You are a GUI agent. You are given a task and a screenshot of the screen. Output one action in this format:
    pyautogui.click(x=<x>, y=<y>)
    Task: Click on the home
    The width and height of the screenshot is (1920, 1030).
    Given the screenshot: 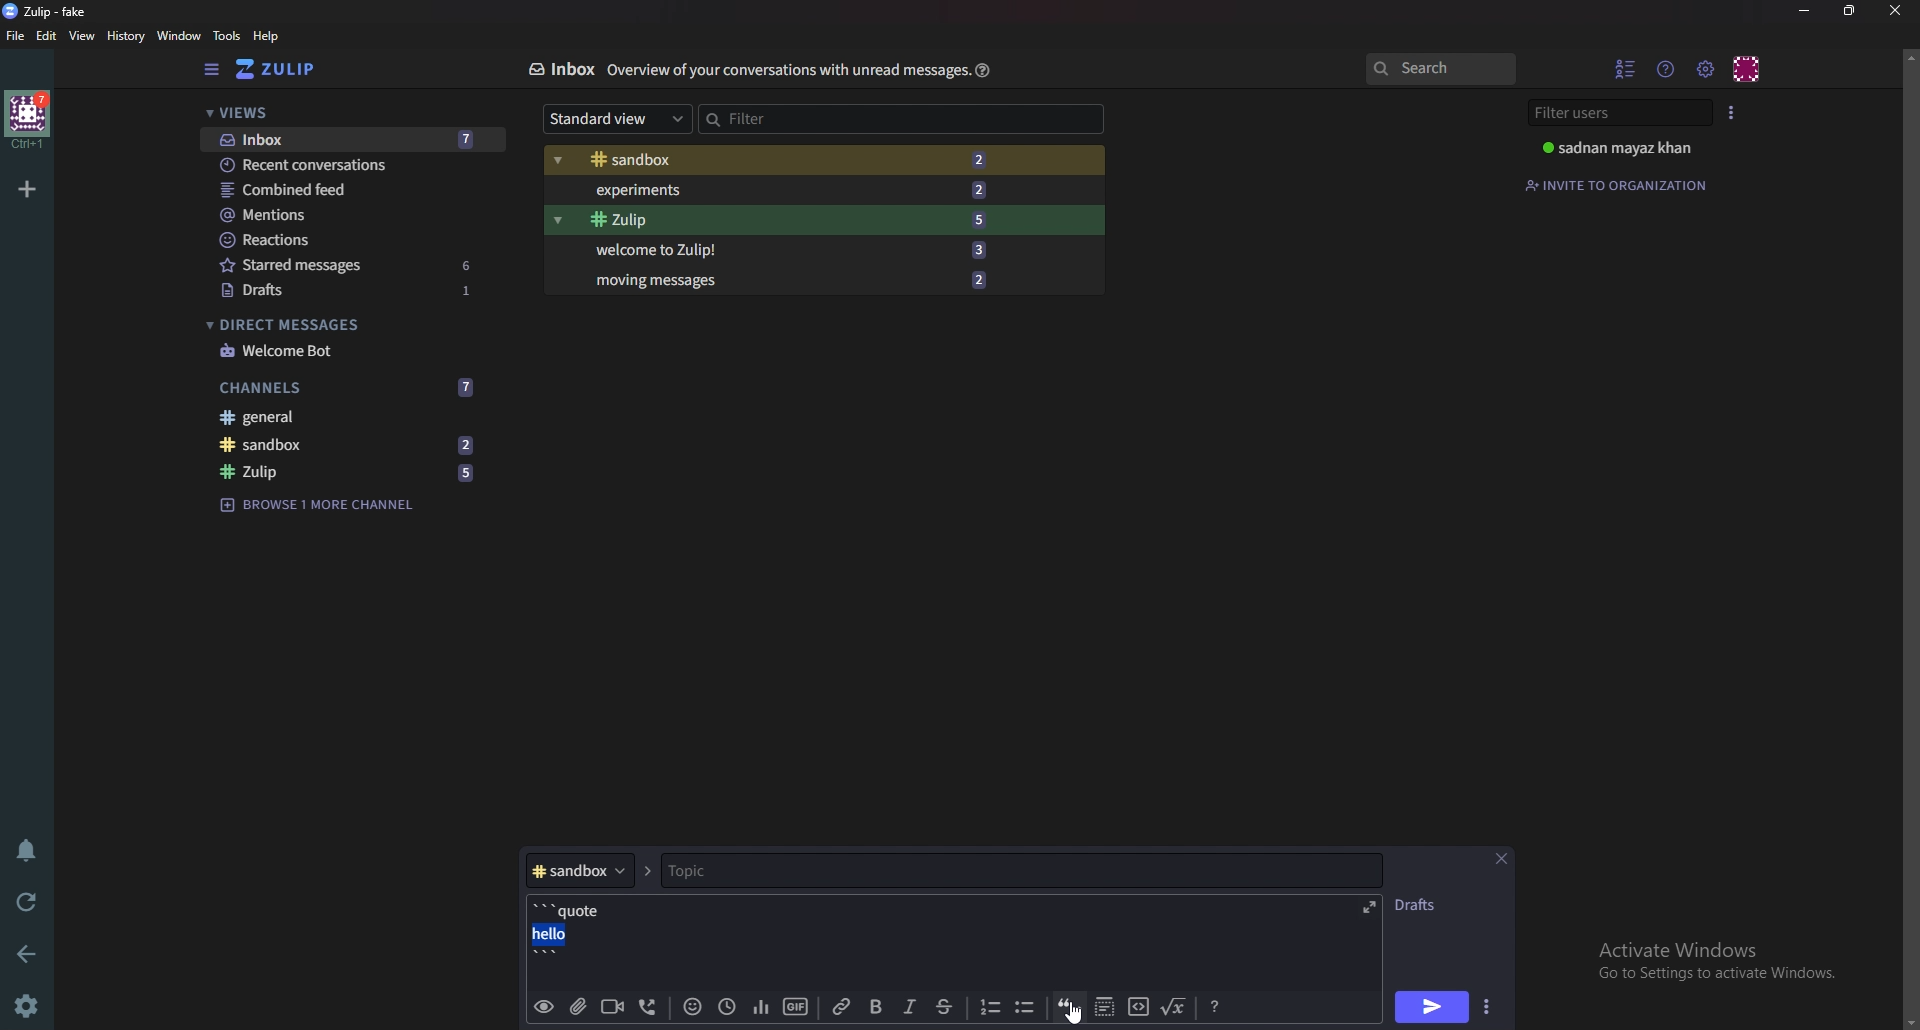 What is the action you would take?
    pyautogui.click(x=30, y=118)
    